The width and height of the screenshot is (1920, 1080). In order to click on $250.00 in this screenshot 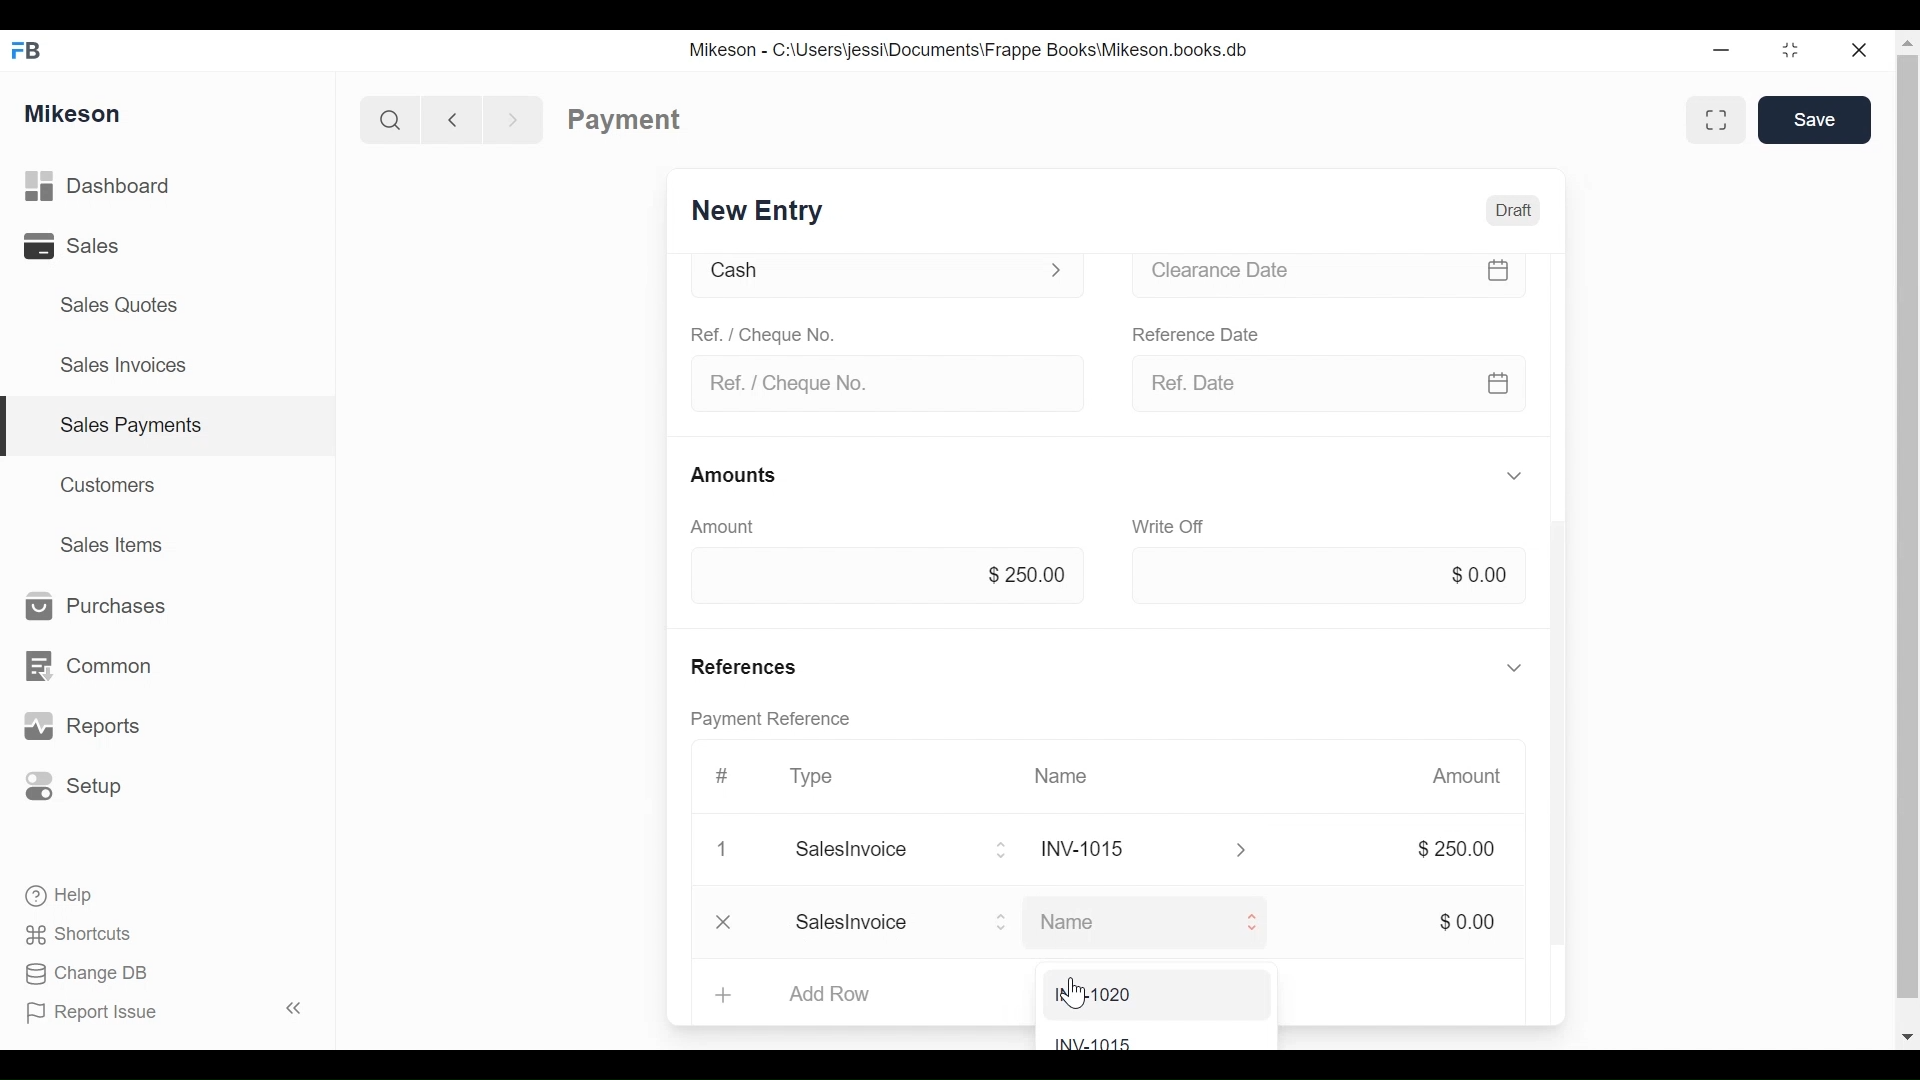, I will do `click(1470, 850)`.